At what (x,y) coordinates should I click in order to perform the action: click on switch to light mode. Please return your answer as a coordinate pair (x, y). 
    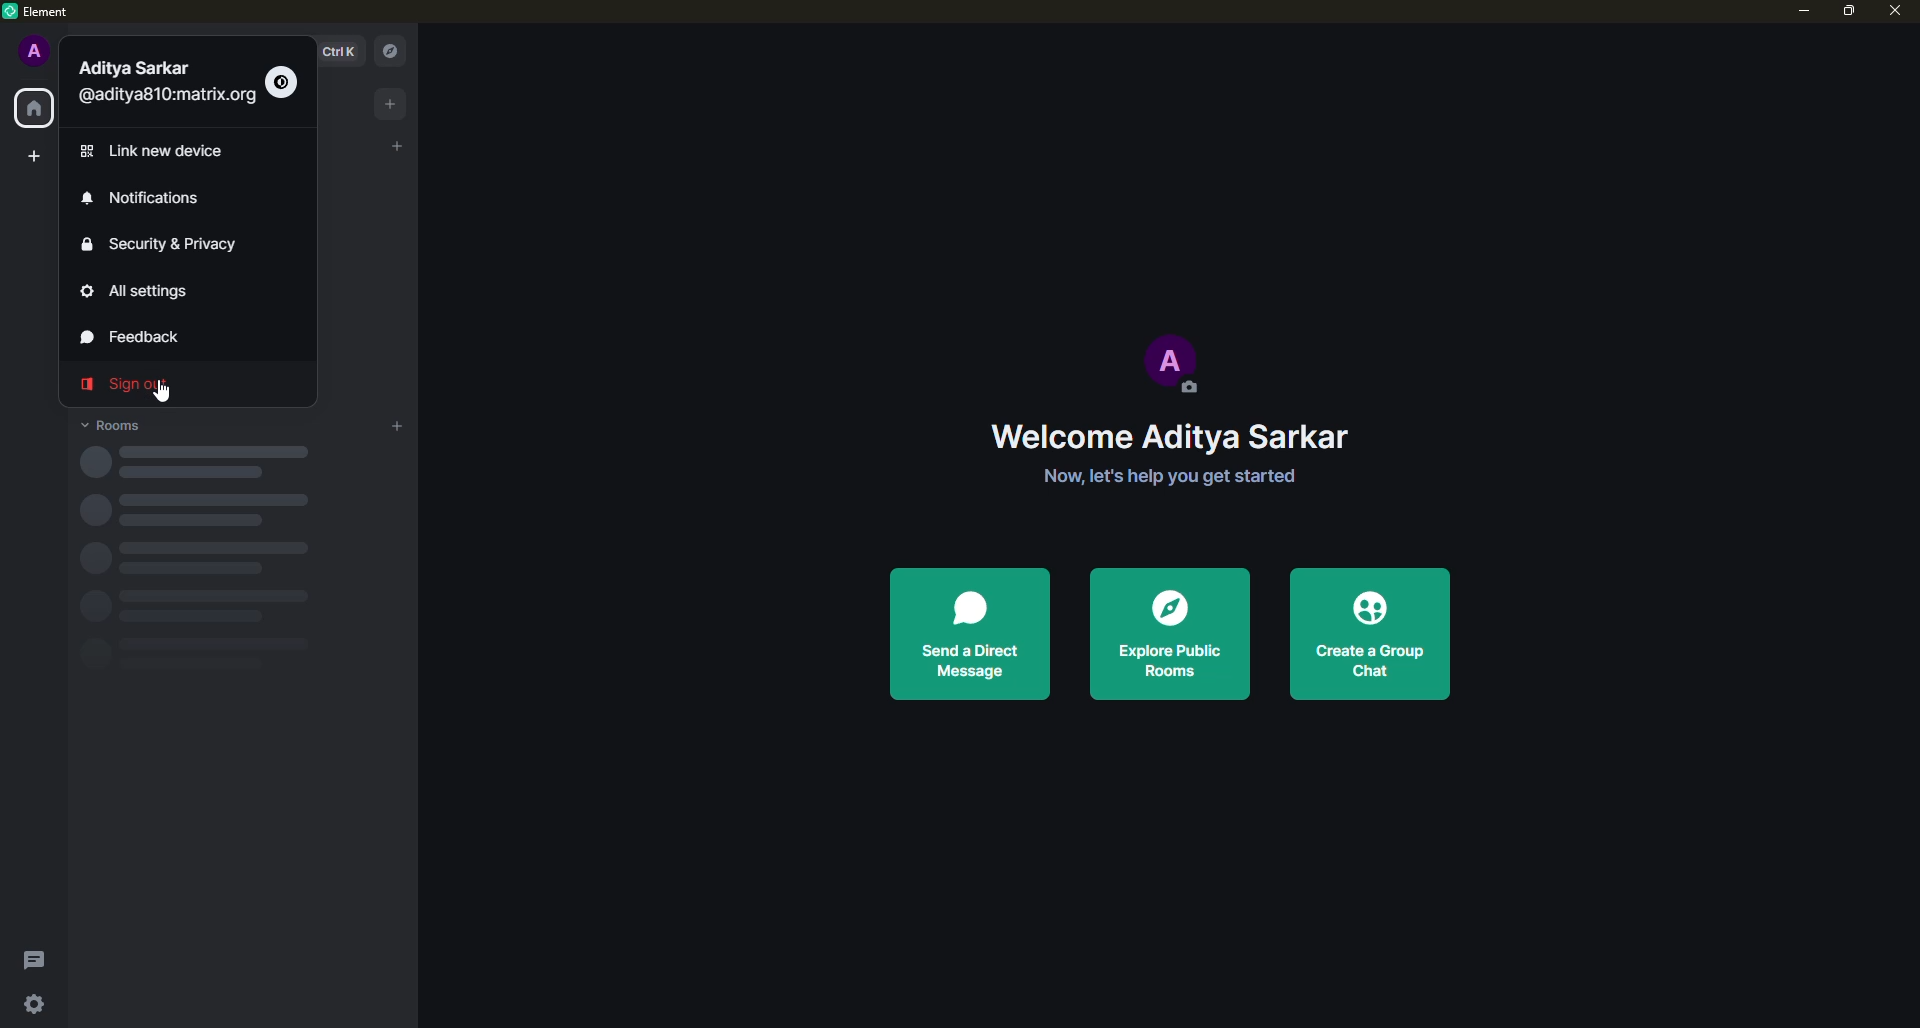
    Looking at the image, I should click on (285, 83).